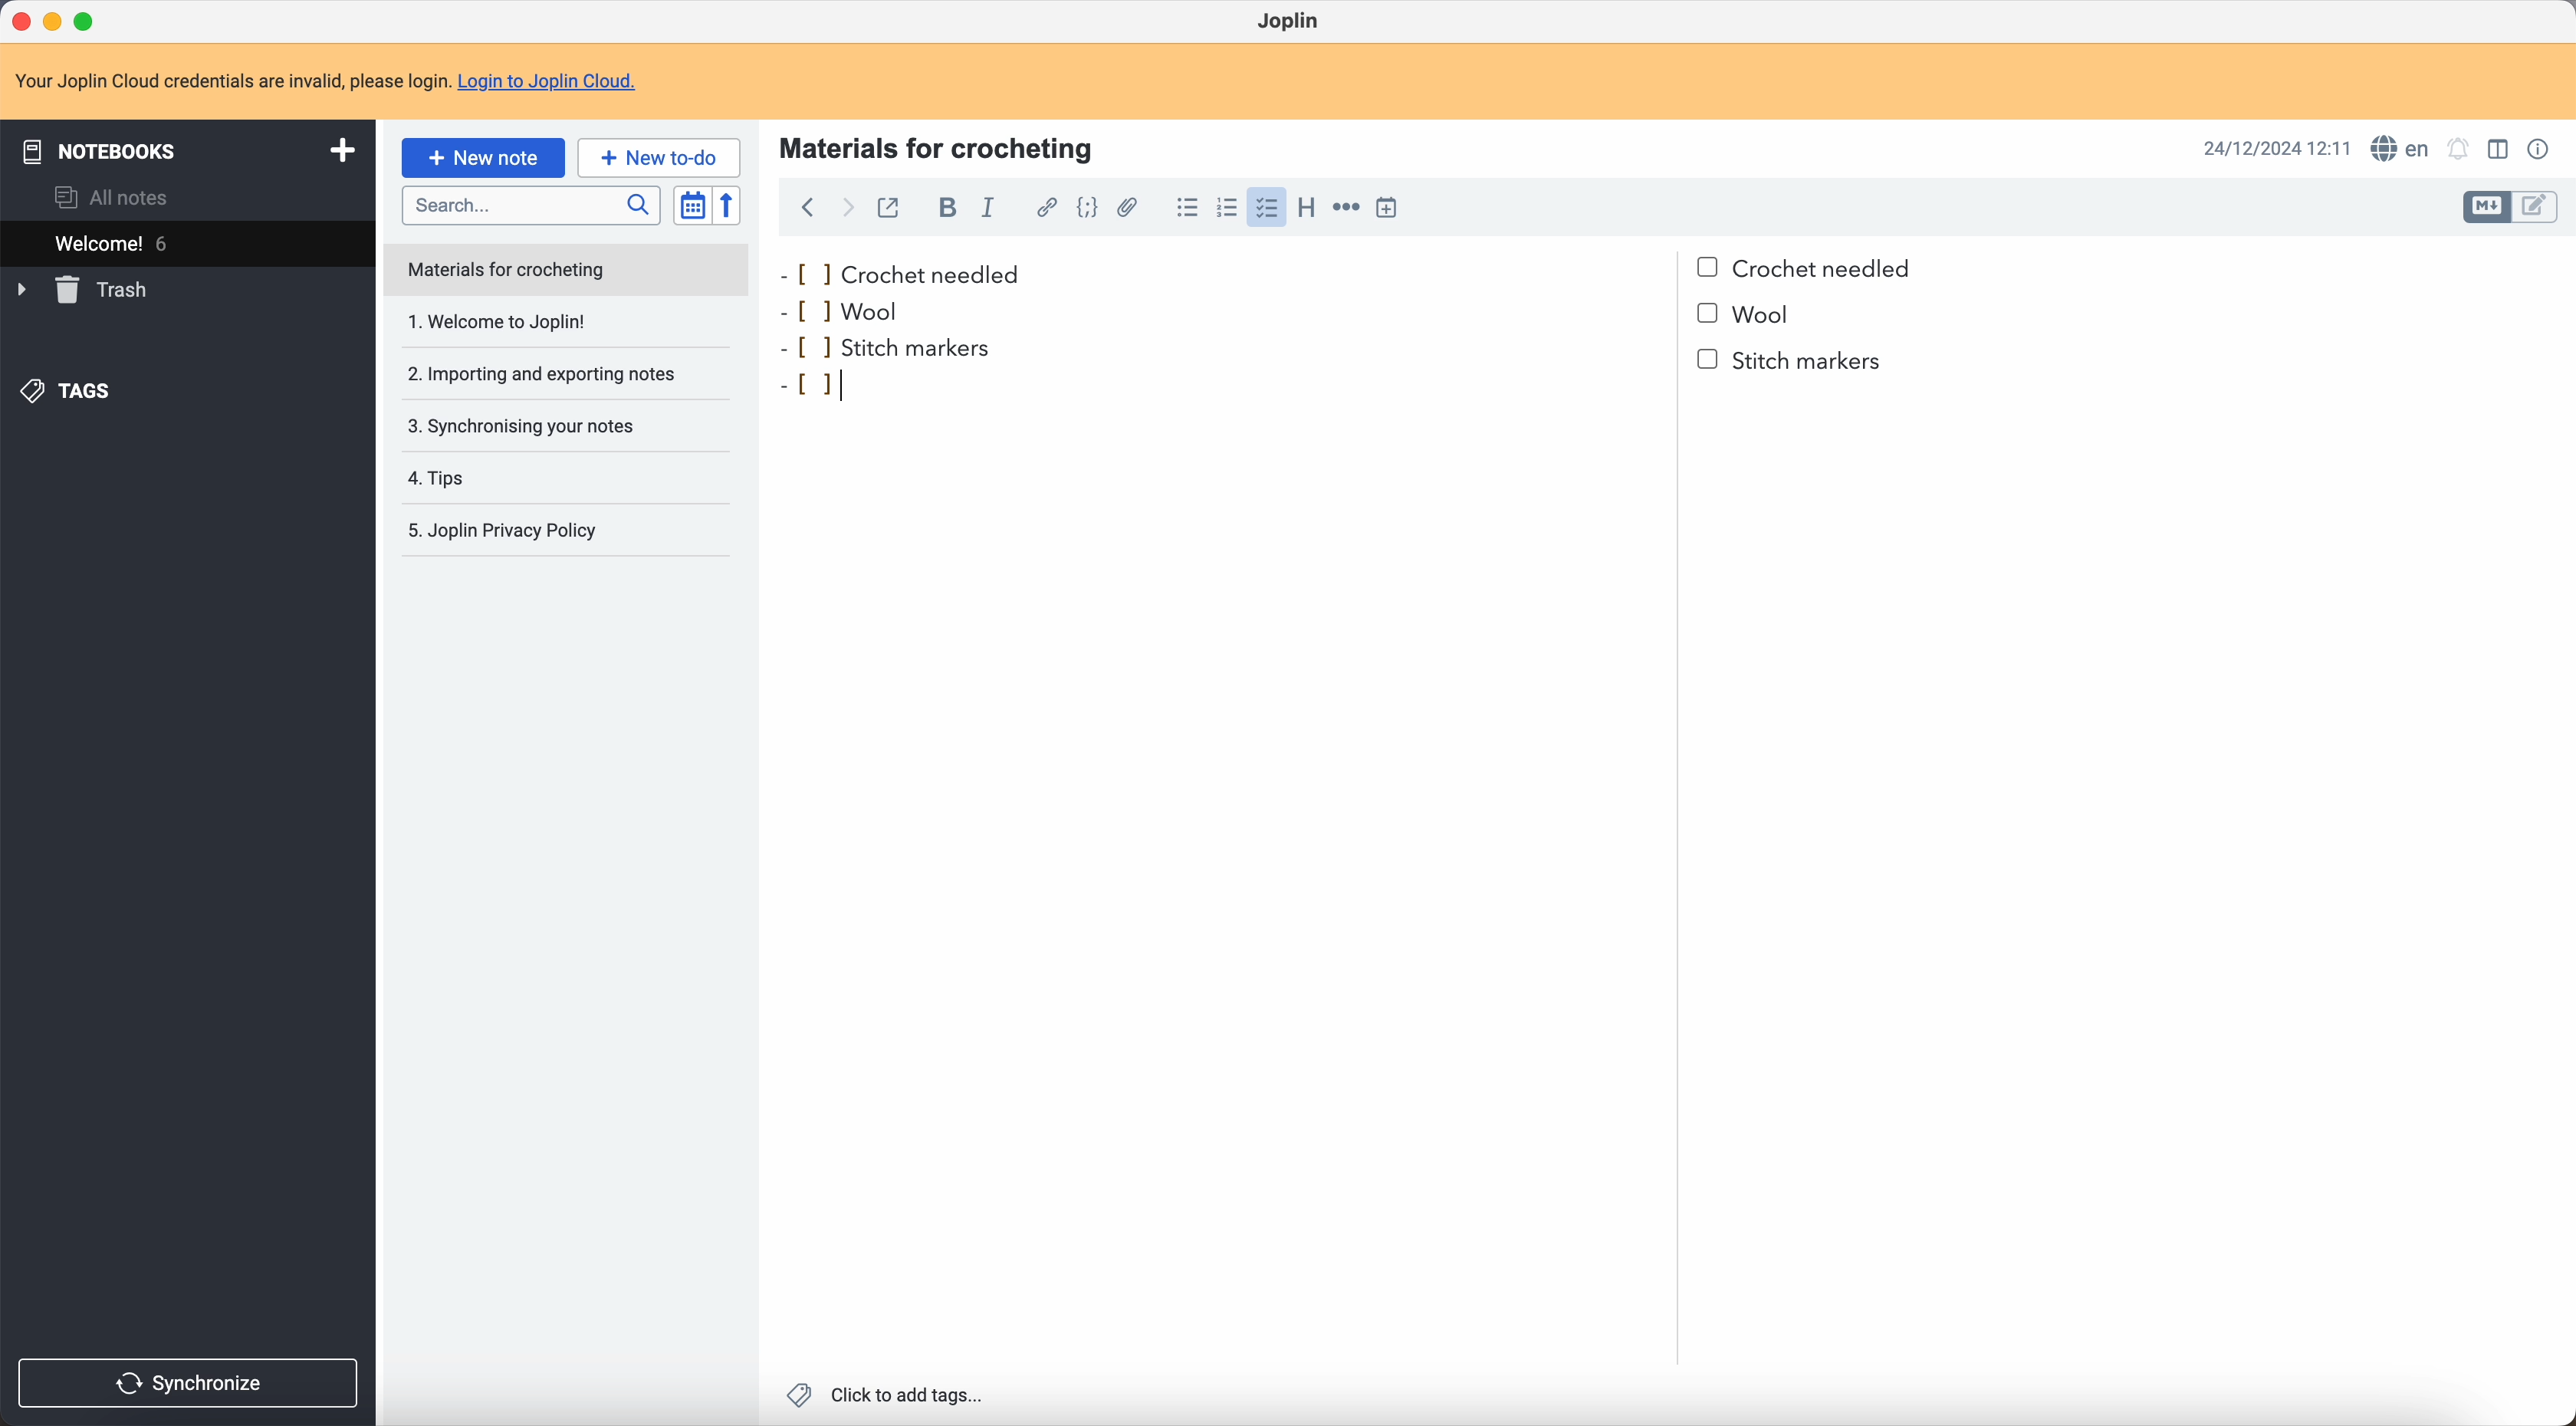  What do you see at coordinates (1185, 207) in the screenshot?
I see `bulleted list` at bounding box center [1185, 207].